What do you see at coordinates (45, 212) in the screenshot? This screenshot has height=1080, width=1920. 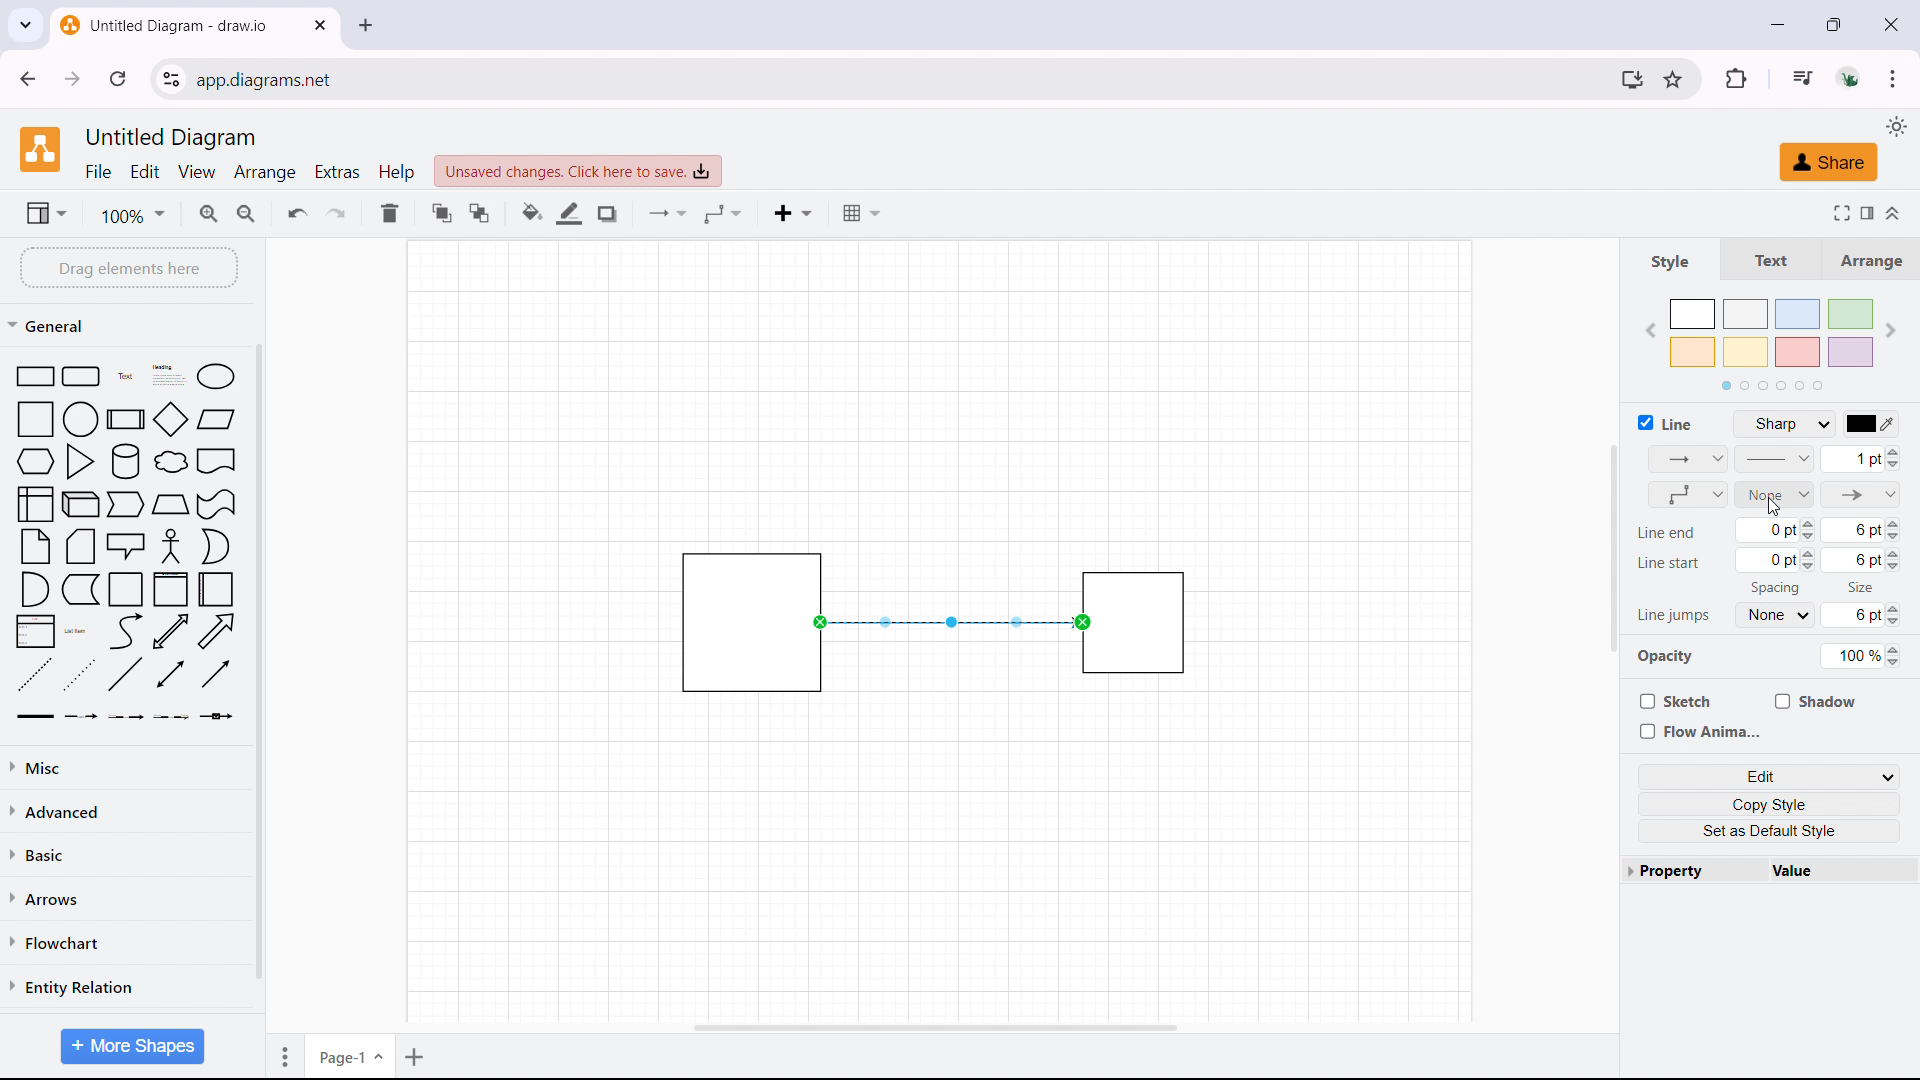 I see `view` at bounding box center [45, 212].